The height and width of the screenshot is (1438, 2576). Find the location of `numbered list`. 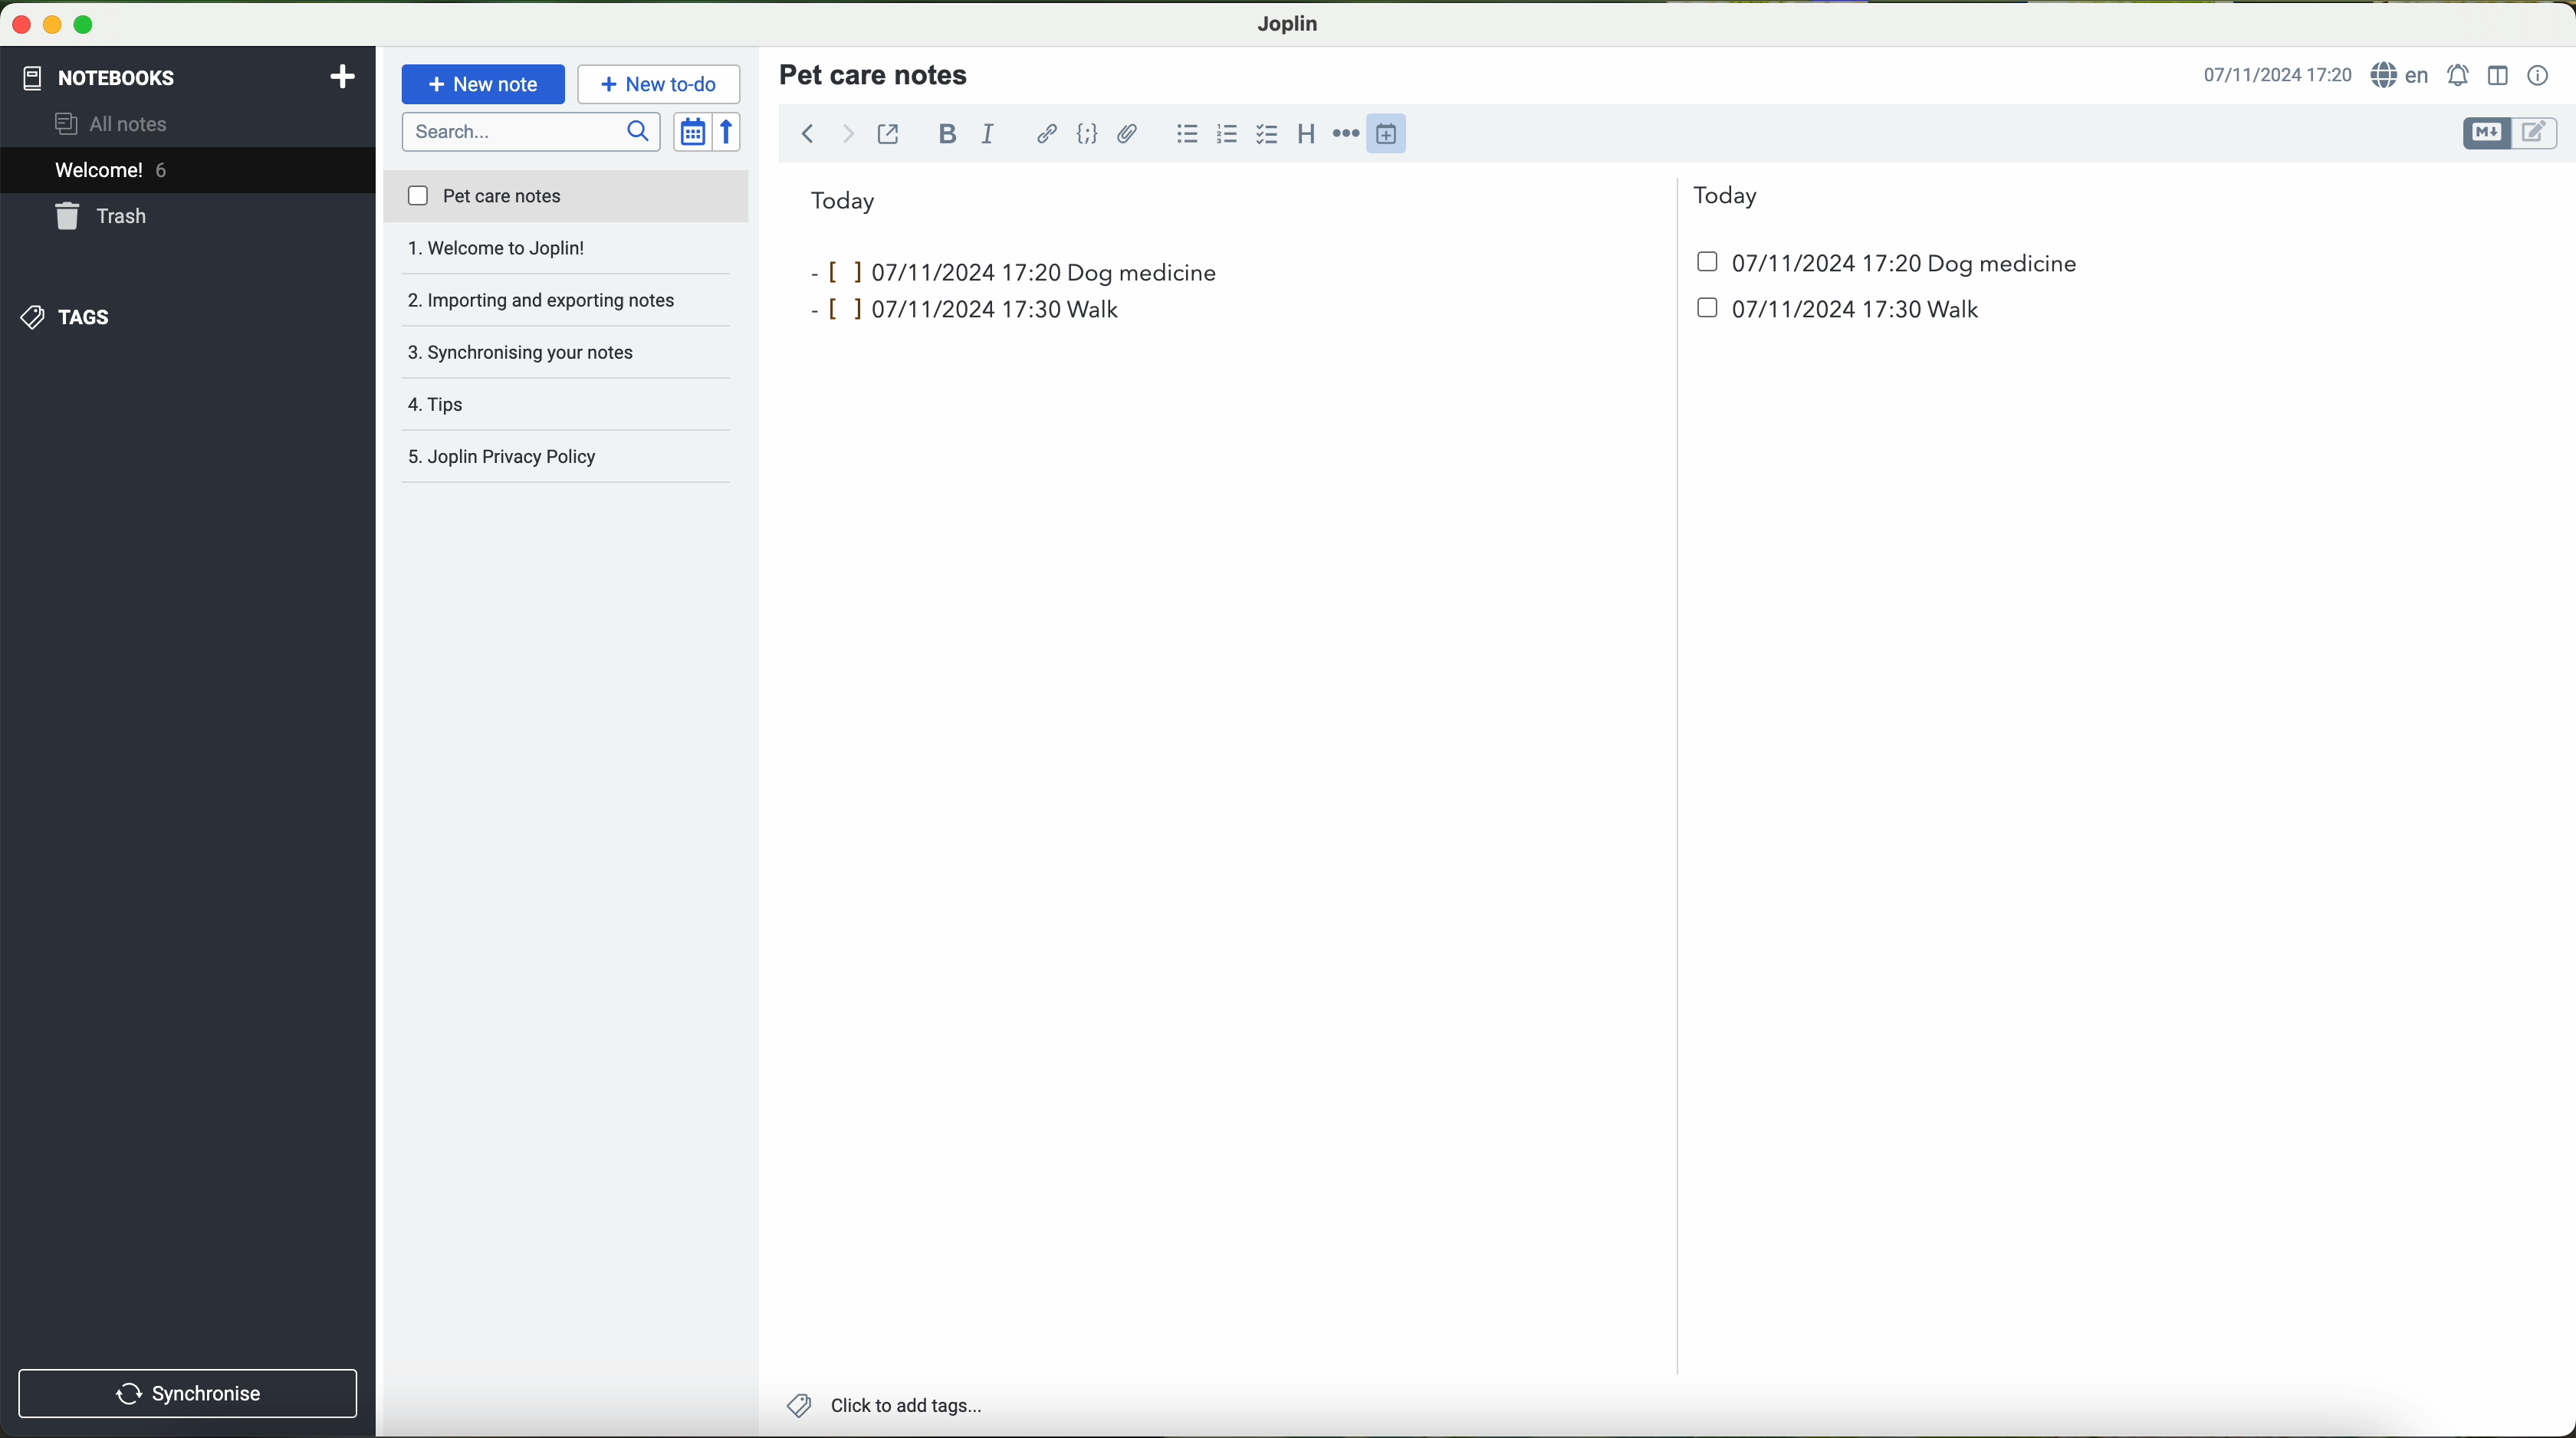

numbered list is located at coordinates (1225, 134).